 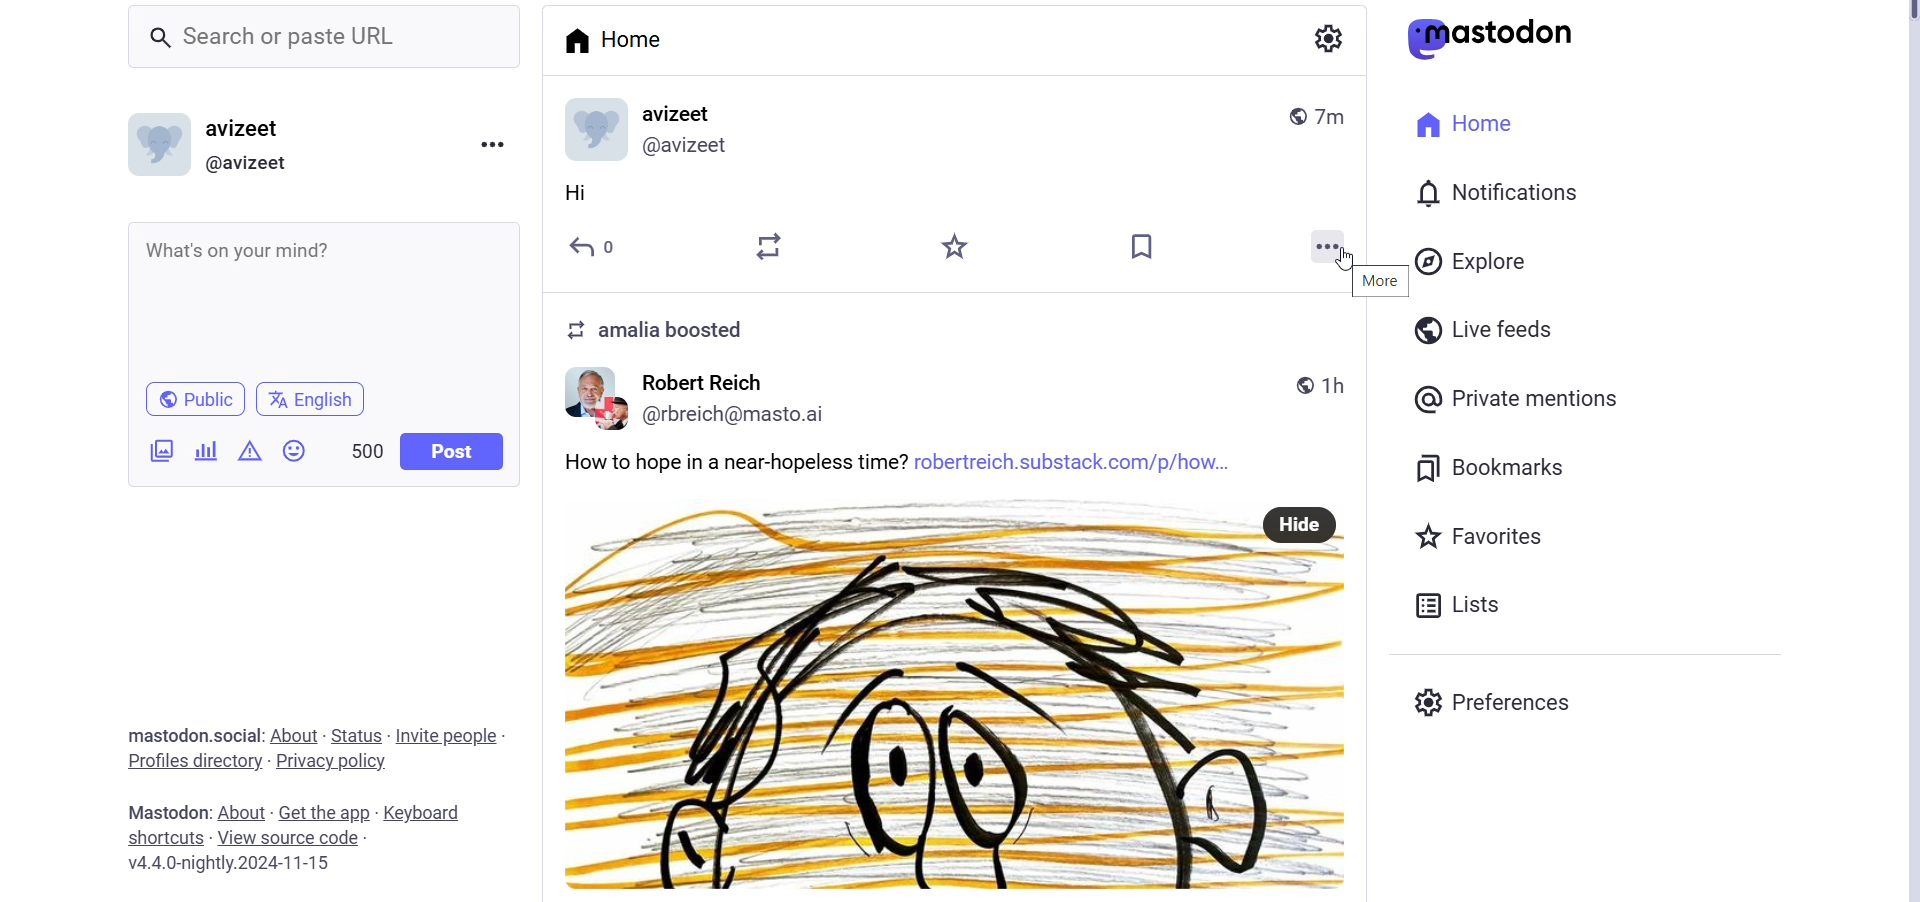 I want to click on Invite People, so click(x=450, y=735).